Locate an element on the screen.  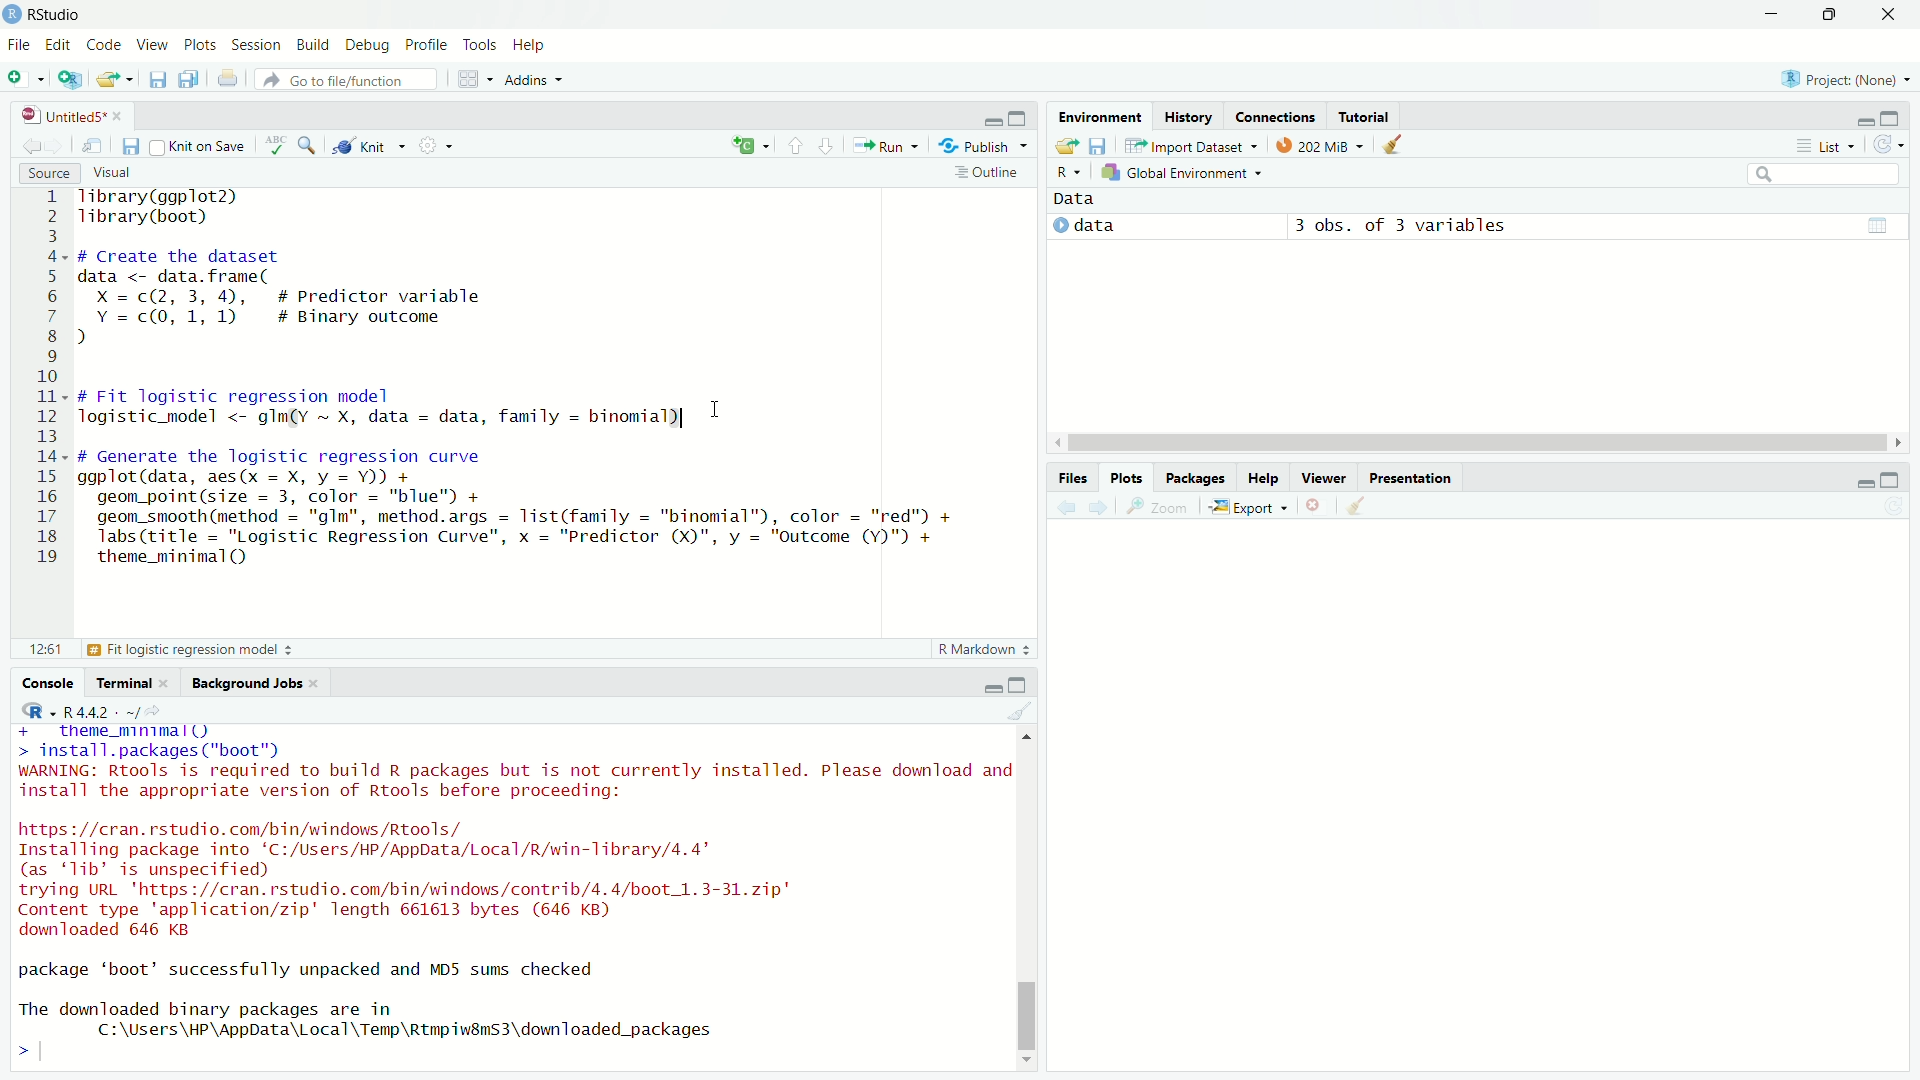
202 MiB is located at coordinates (1320, 143).